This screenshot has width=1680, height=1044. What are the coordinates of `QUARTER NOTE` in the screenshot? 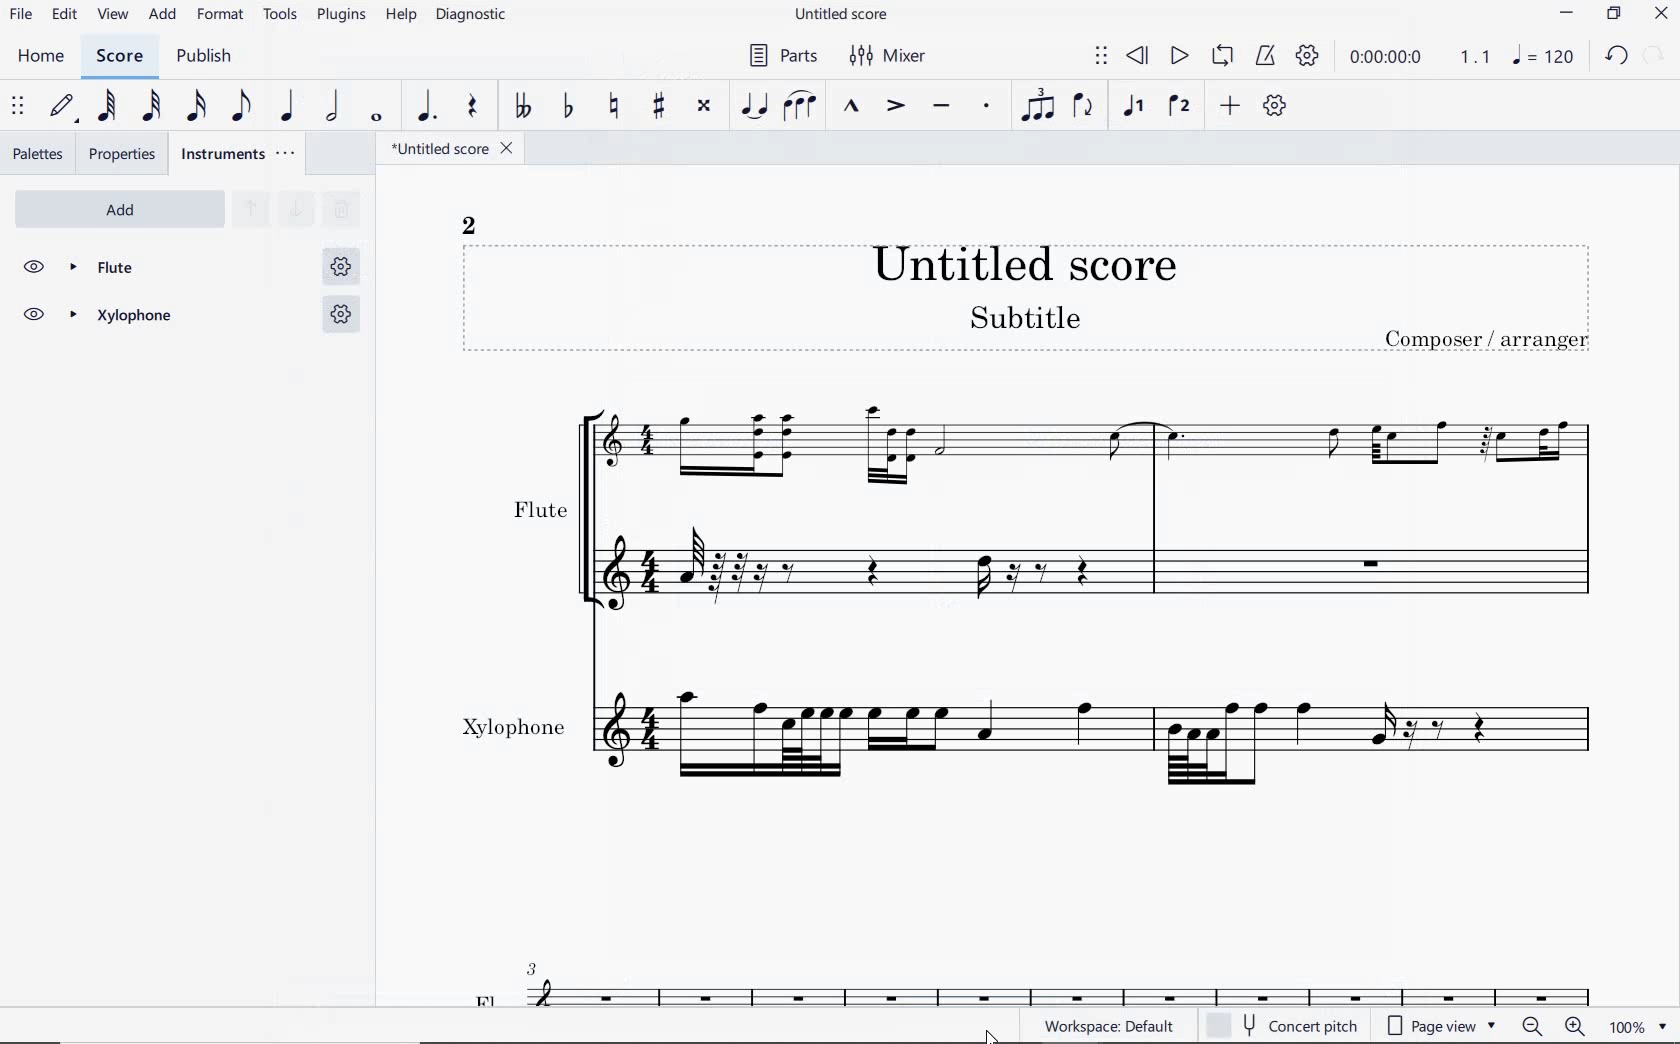 It's located at (287, 104).